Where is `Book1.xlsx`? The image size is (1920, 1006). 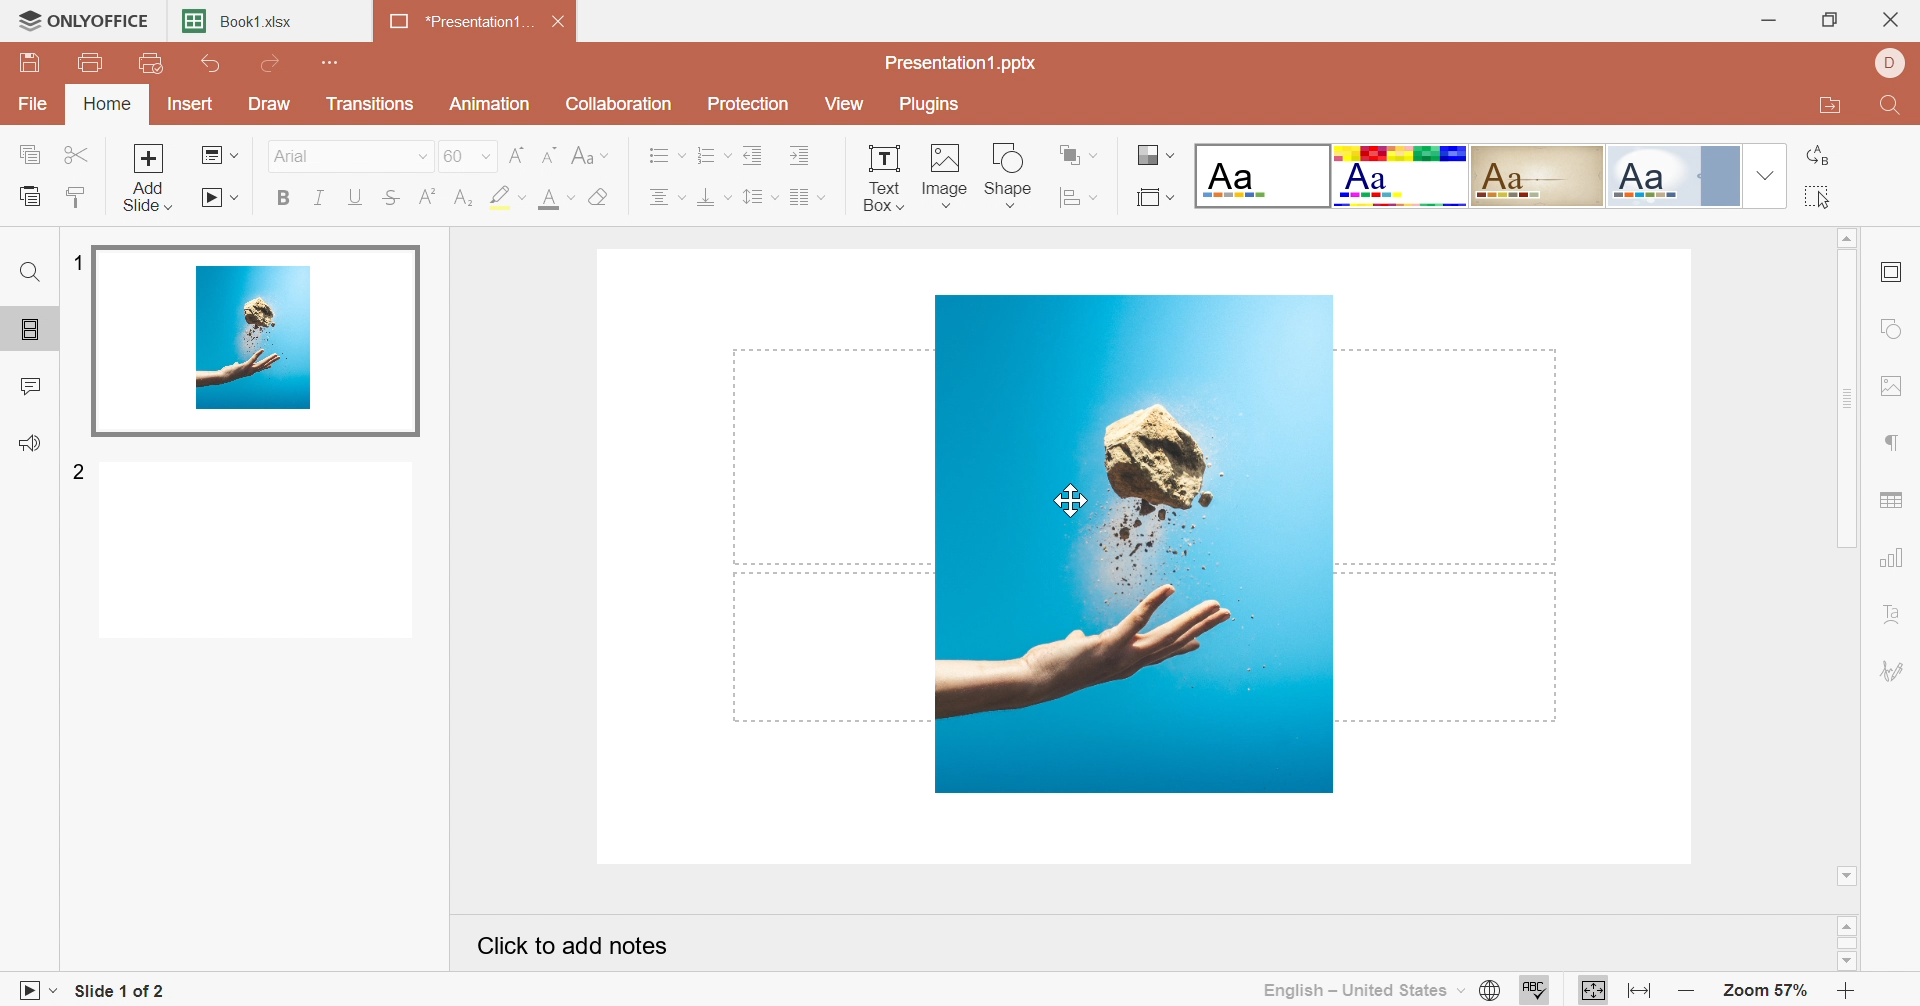
Book1.xlsx is located at coordinates (245, 20).